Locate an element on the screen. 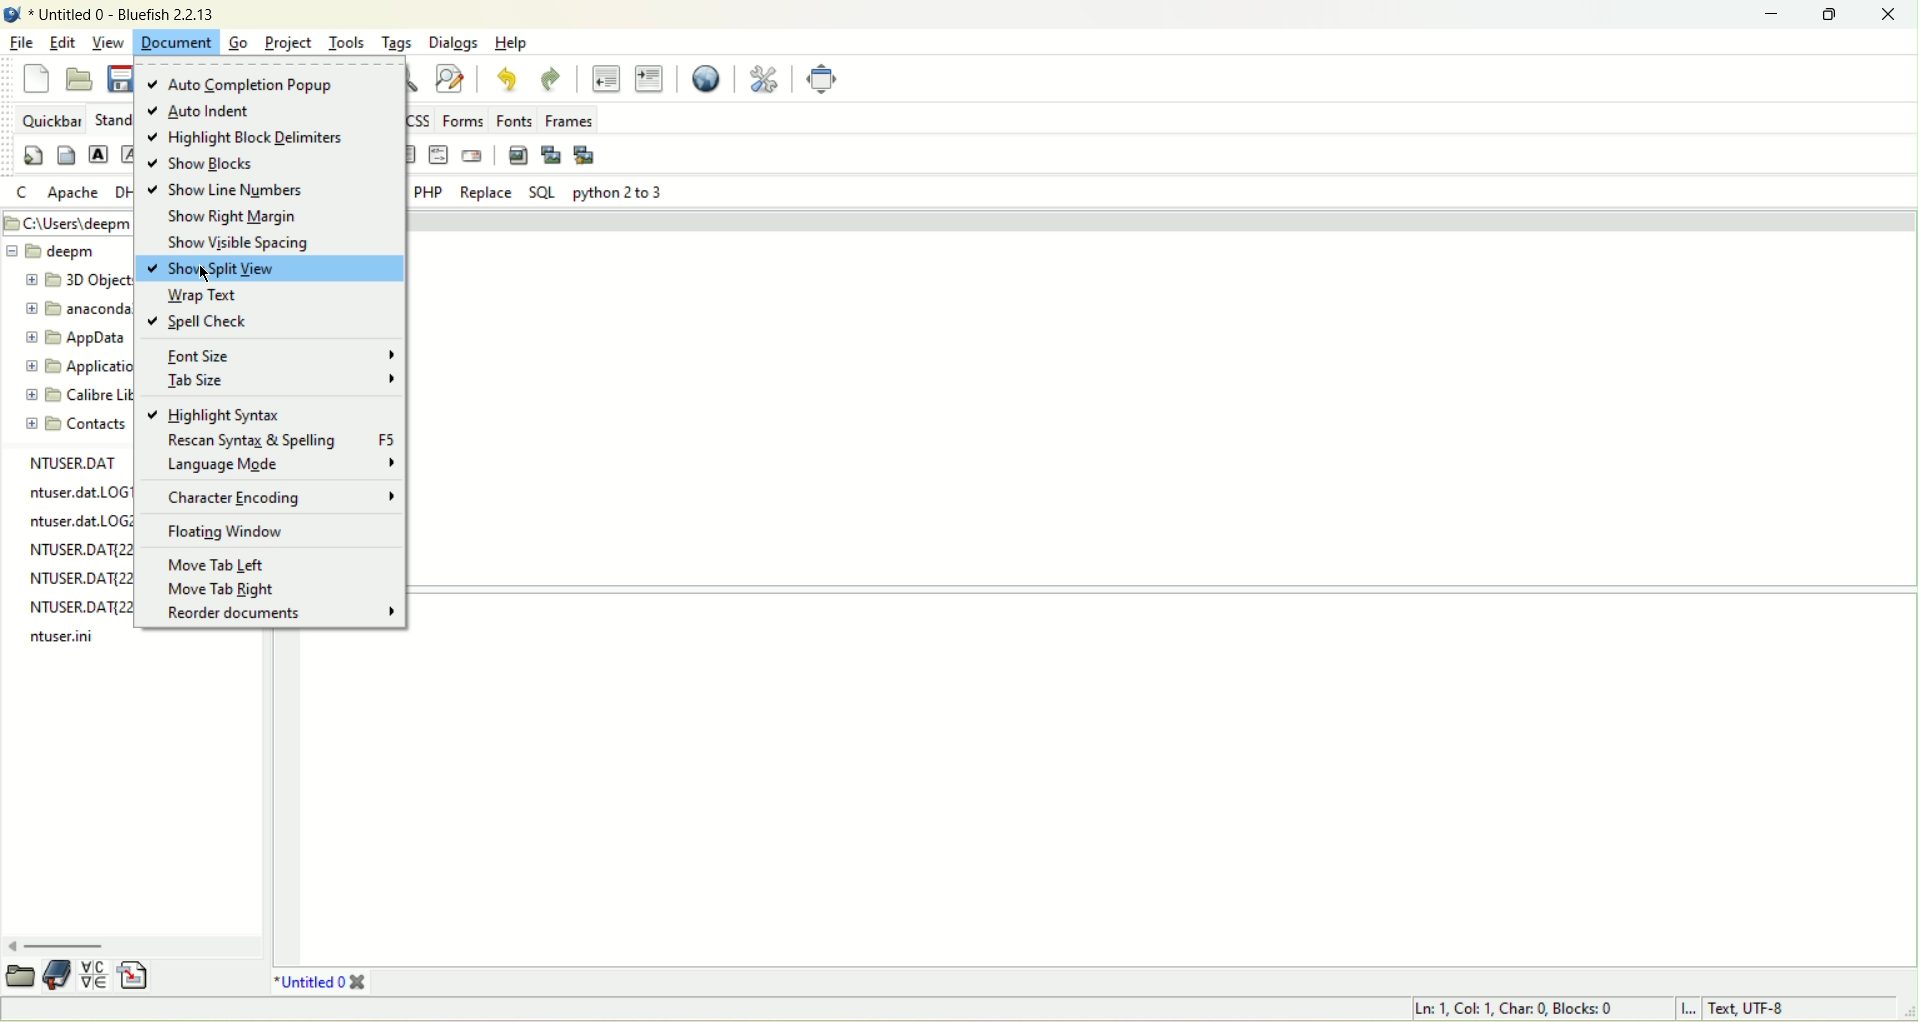  show split view is located at coordinates (248, 268).